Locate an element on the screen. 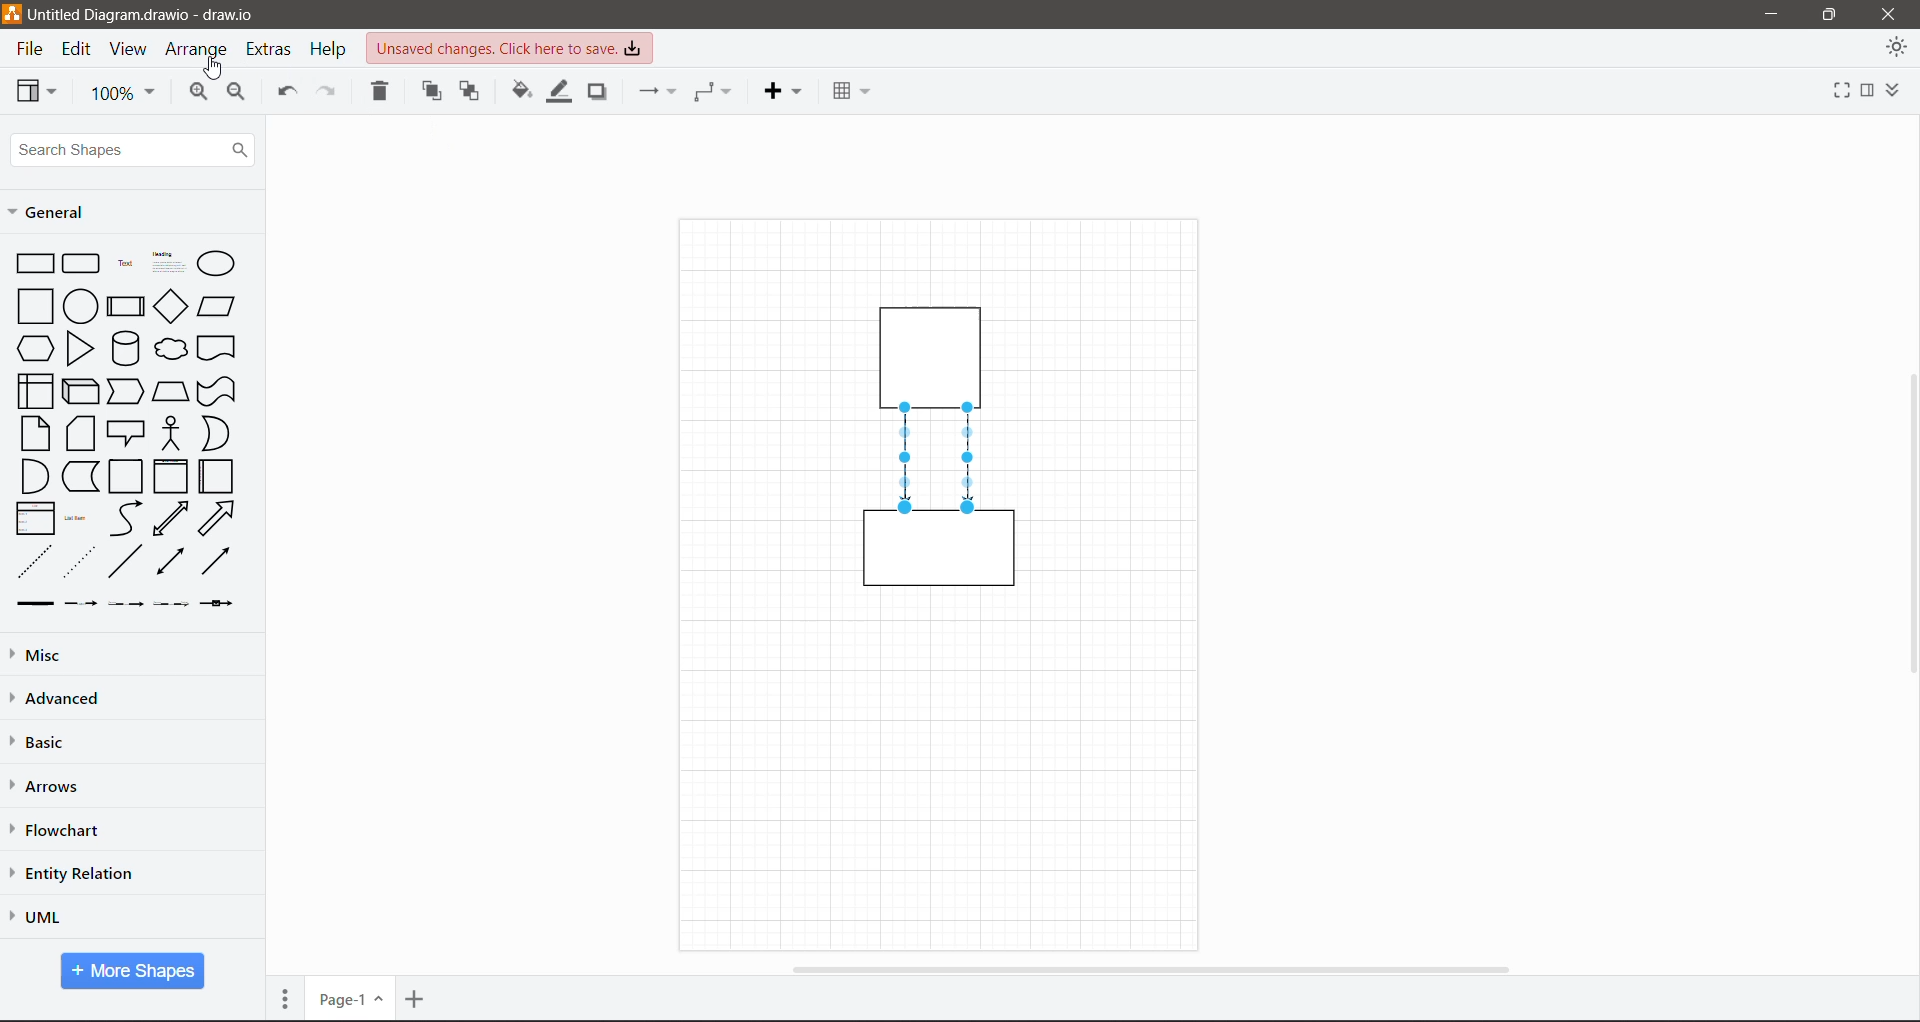 The height and width of the screenshot is (1022, 1920). Actor is located at coordinates (170, 432).